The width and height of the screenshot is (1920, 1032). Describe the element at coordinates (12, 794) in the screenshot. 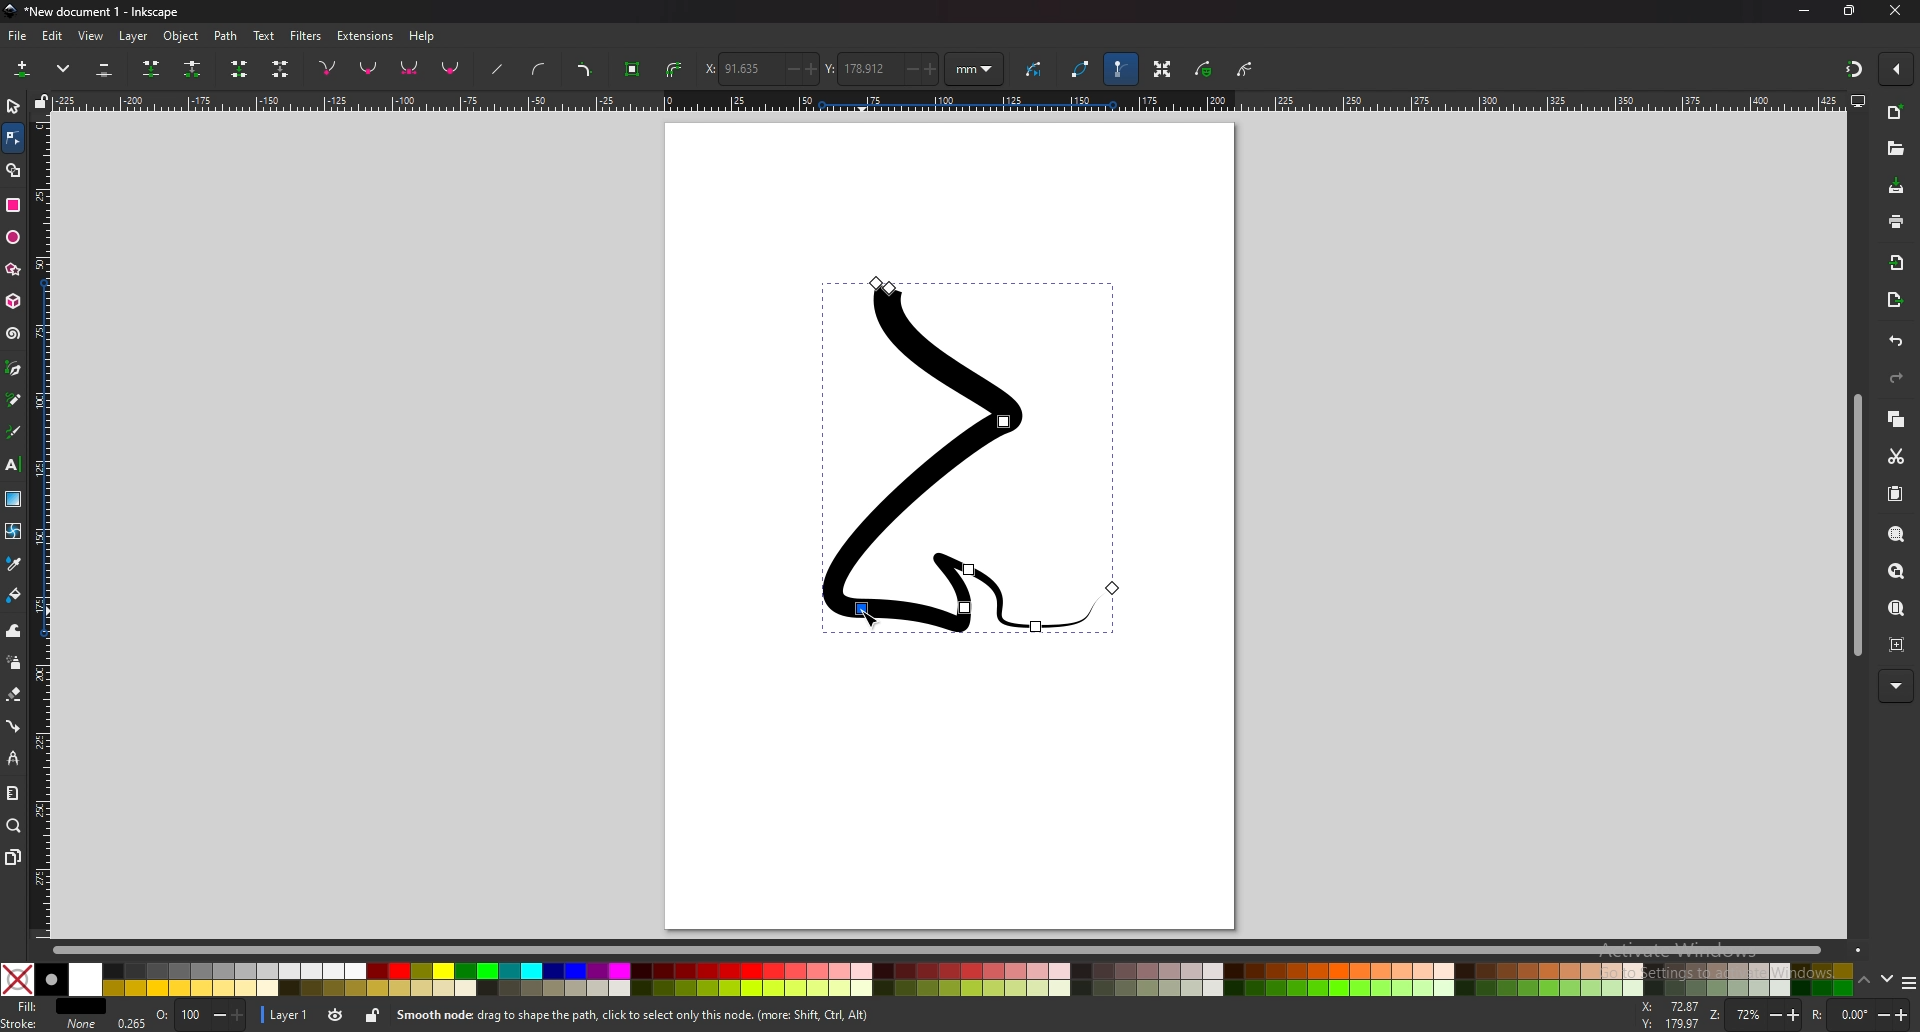

I see `measure` at that location.